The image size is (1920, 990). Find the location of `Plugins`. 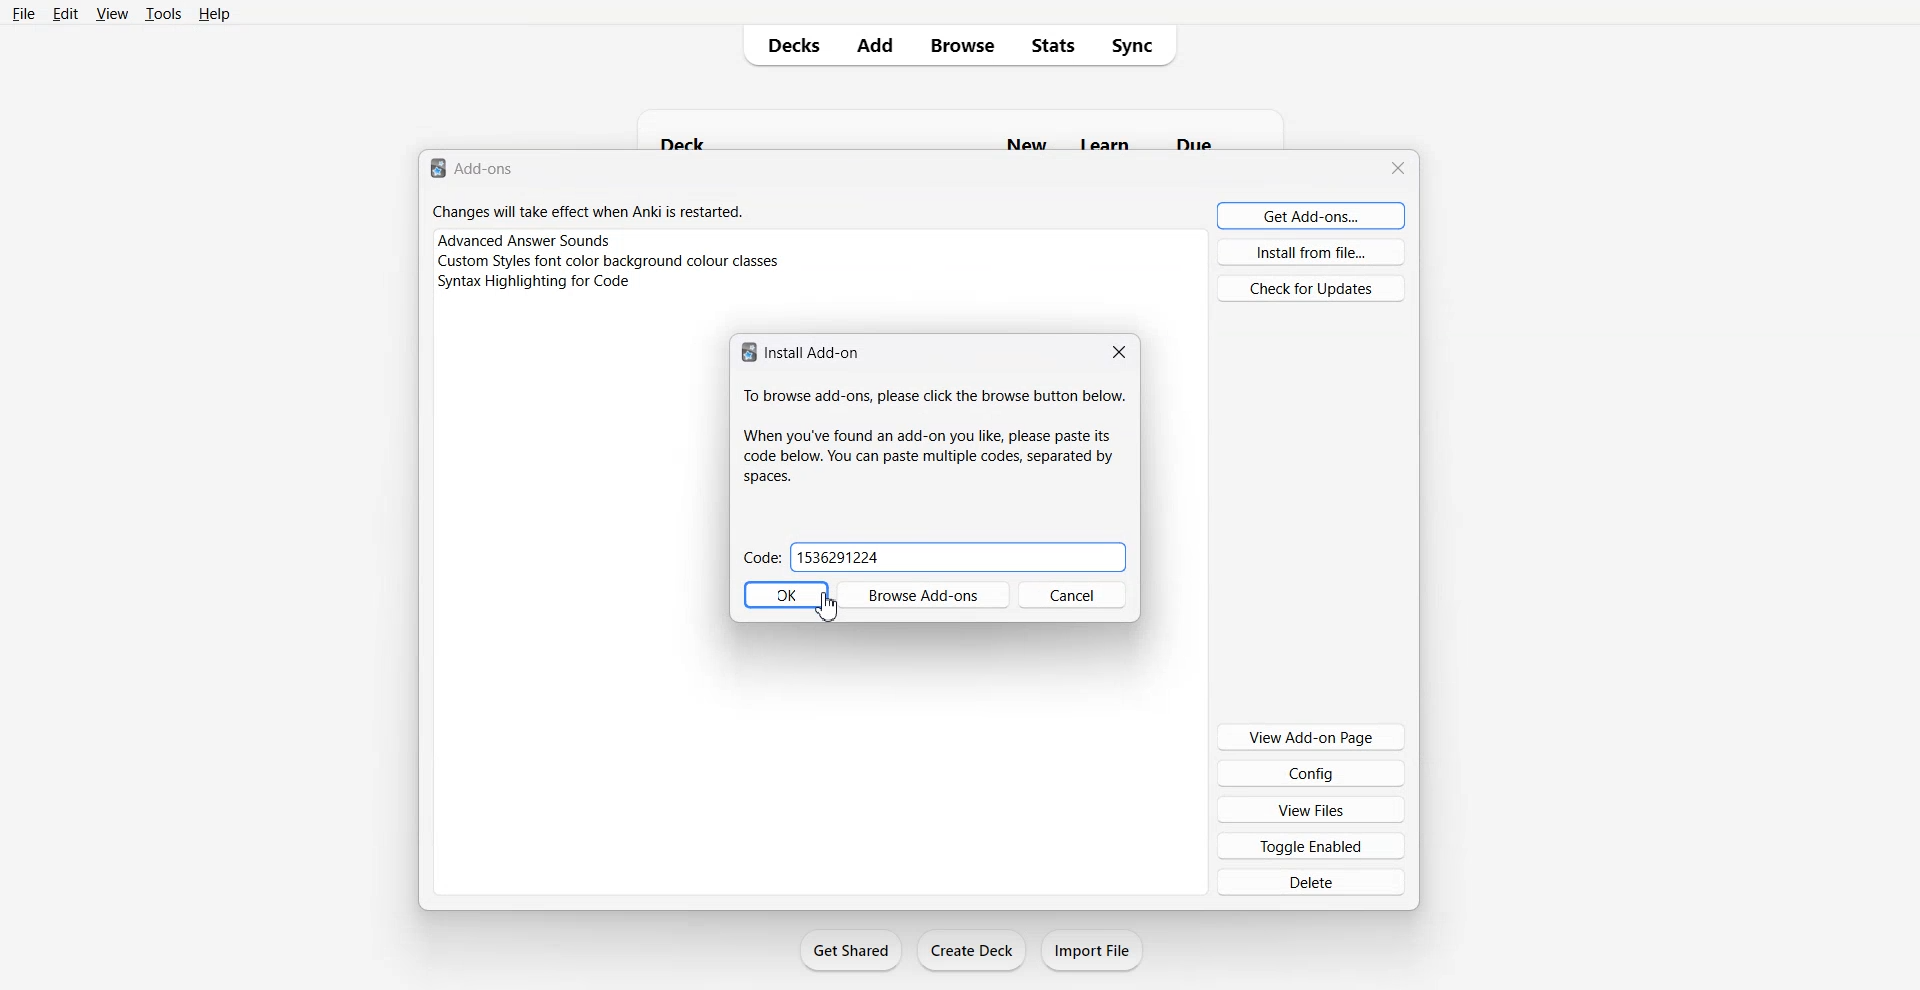

Plugins is located at coordinates (820, 261).